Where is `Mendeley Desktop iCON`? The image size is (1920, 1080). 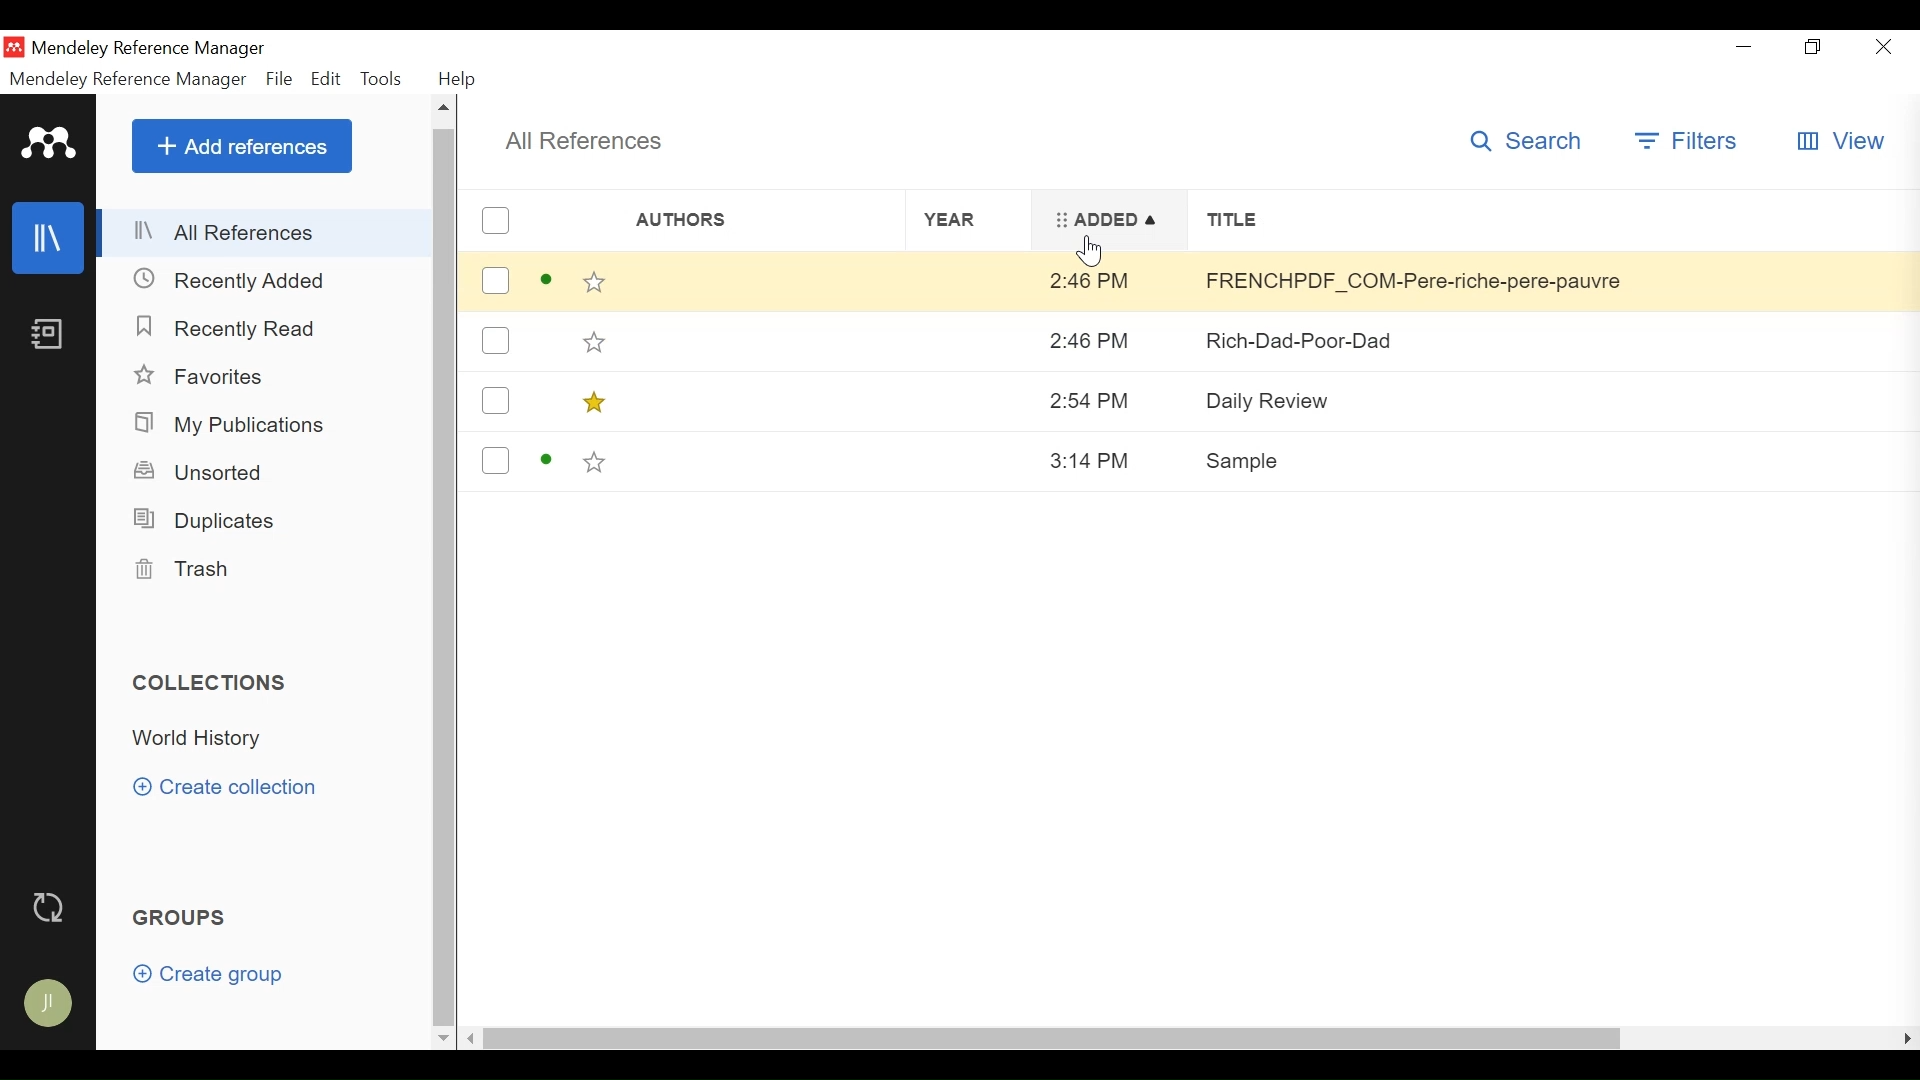
Mendeley Desktop iCON is located at coordinates (14, 46).